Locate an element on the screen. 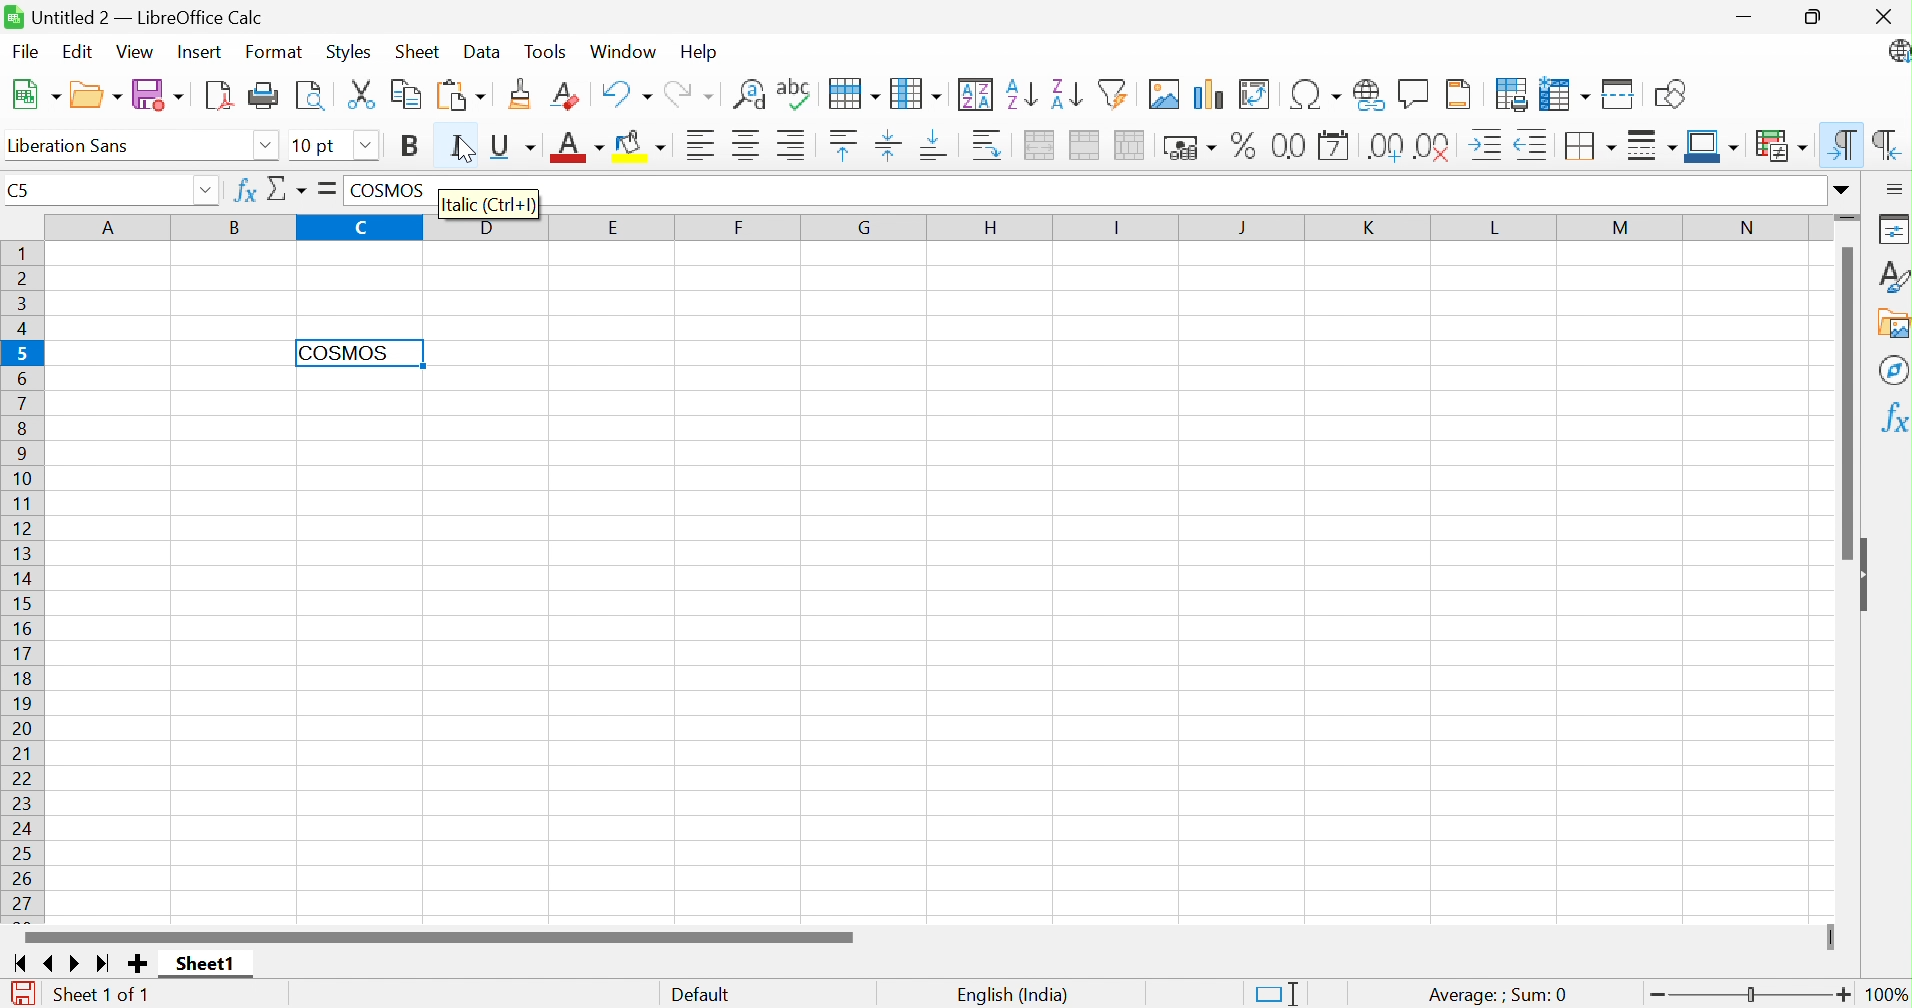 This screenshot has height=1008, width=1912. Auto filter is located at coordinates (1113, 93).